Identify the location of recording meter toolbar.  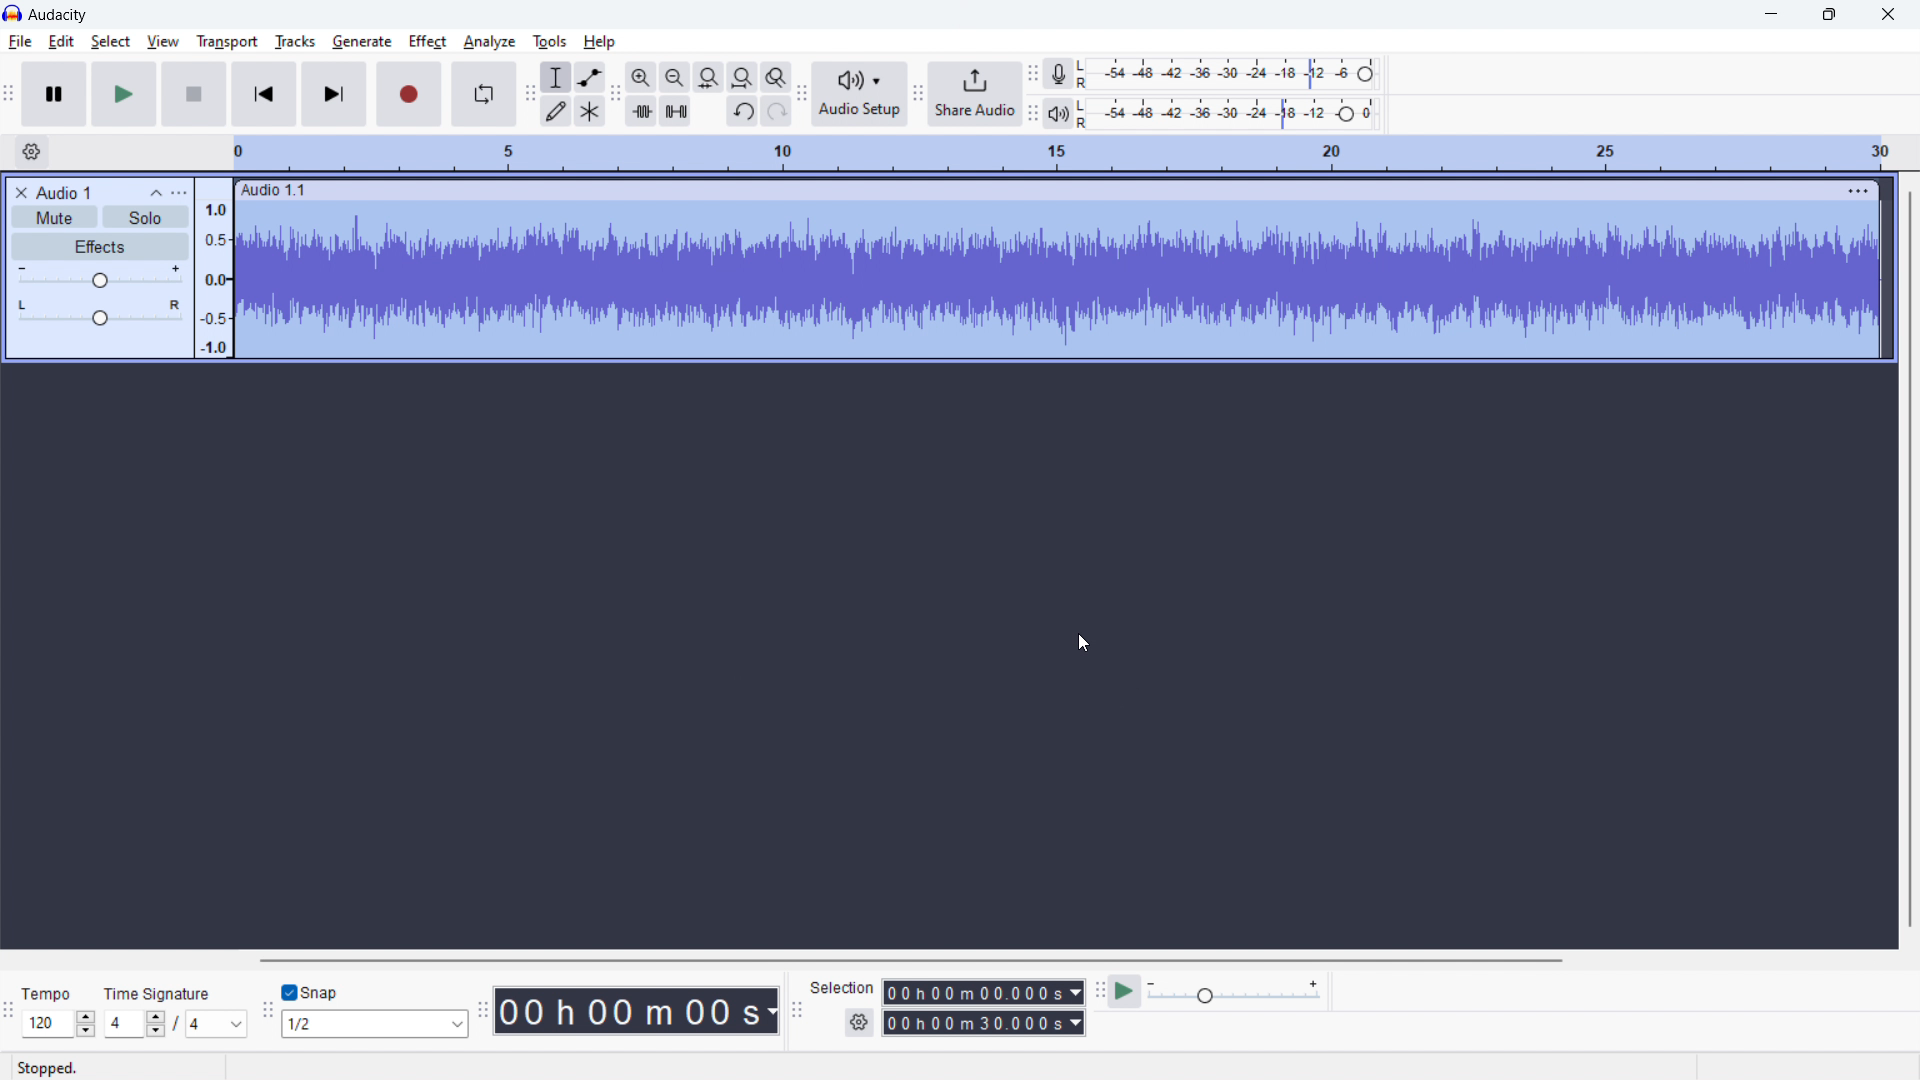
(1033, 74).